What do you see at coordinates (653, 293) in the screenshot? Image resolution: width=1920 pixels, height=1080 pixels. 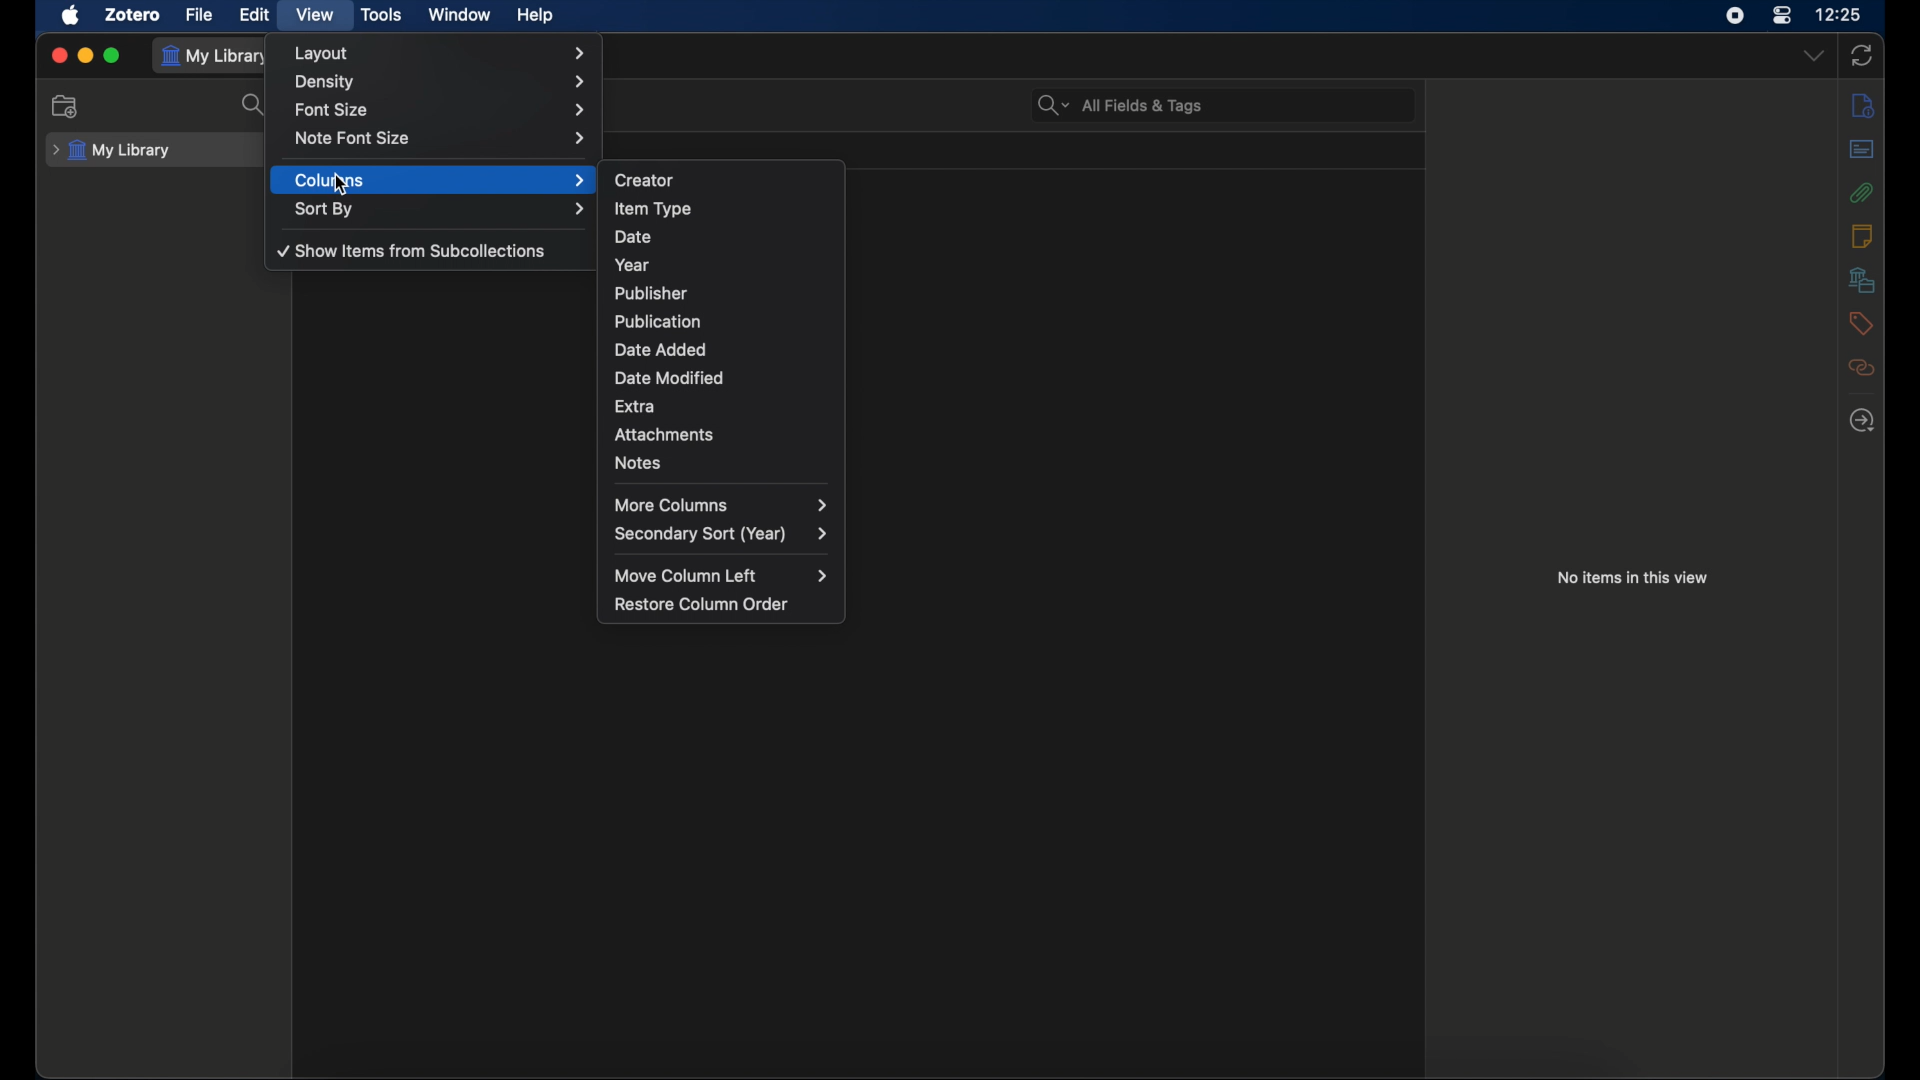 I see `publisher` at bounding box center [653, 293].